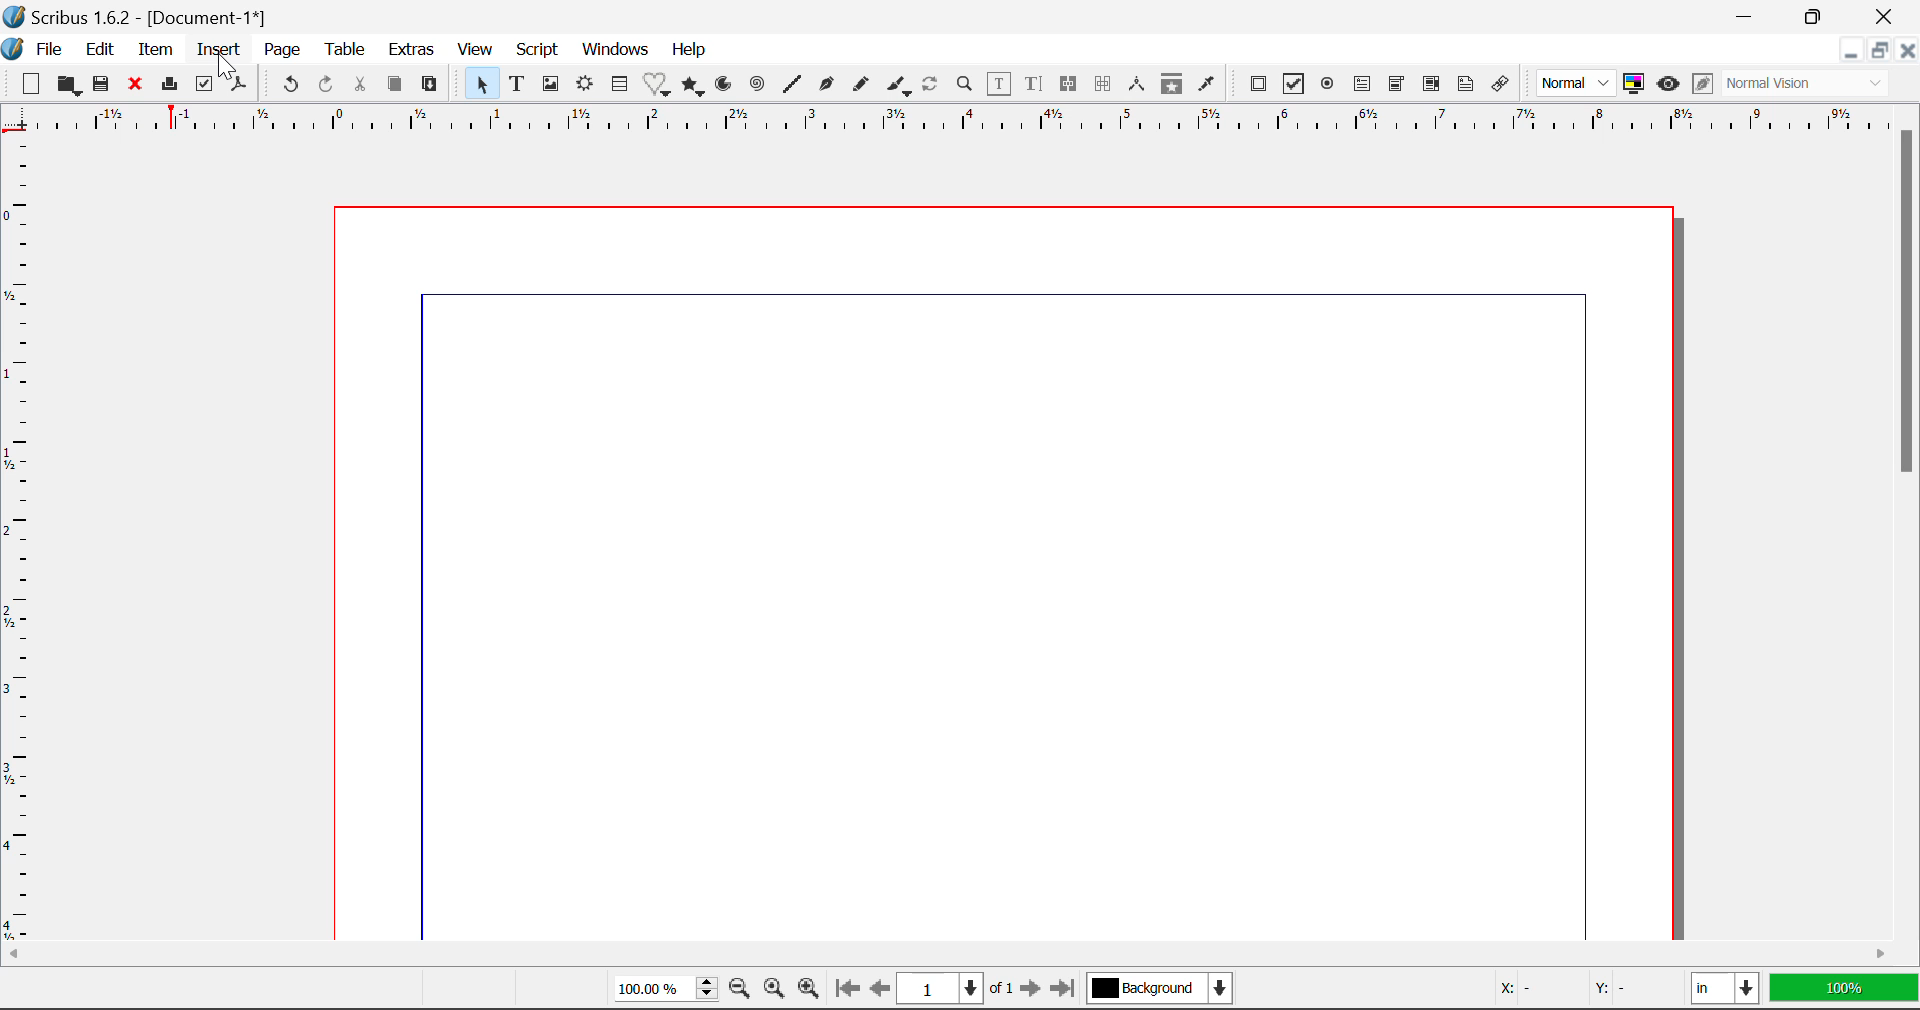 This screenshot has height=1010, width=1920. I want to click on Pdf List box, so click(1433, 86).